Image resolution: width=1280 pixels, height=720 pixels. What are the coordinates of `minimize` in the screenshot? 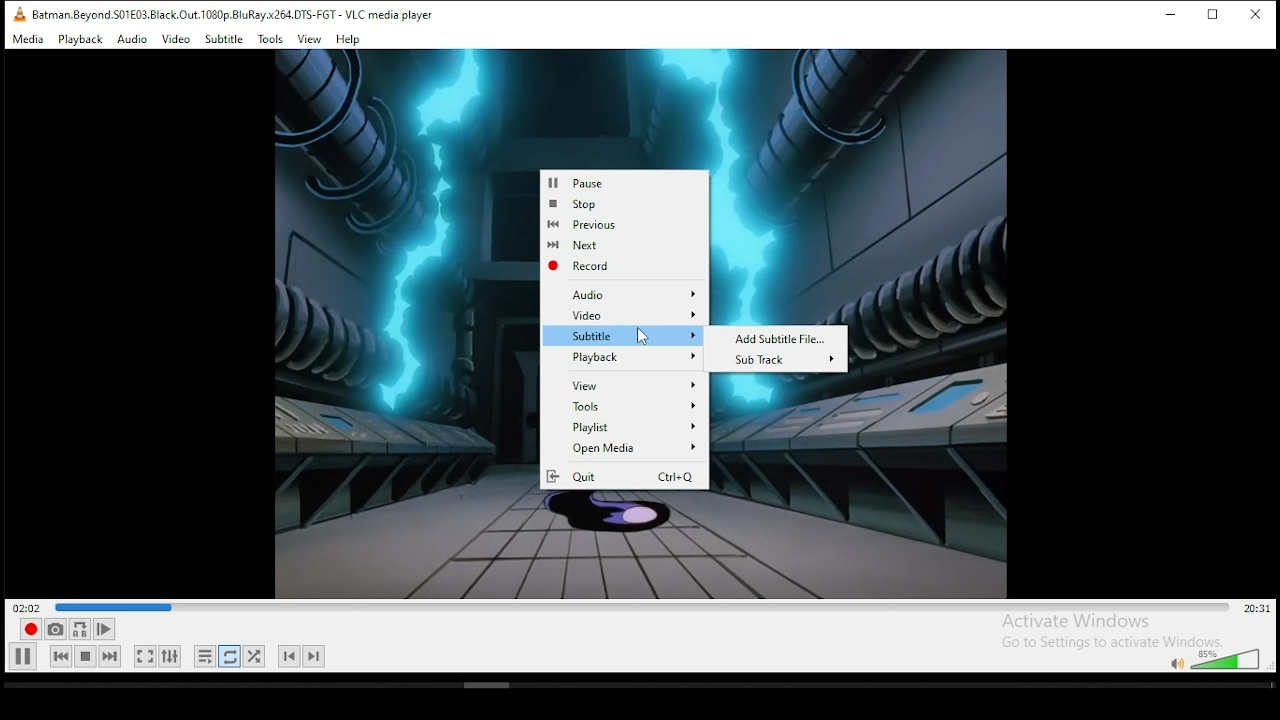 It's located at (1168, 16).